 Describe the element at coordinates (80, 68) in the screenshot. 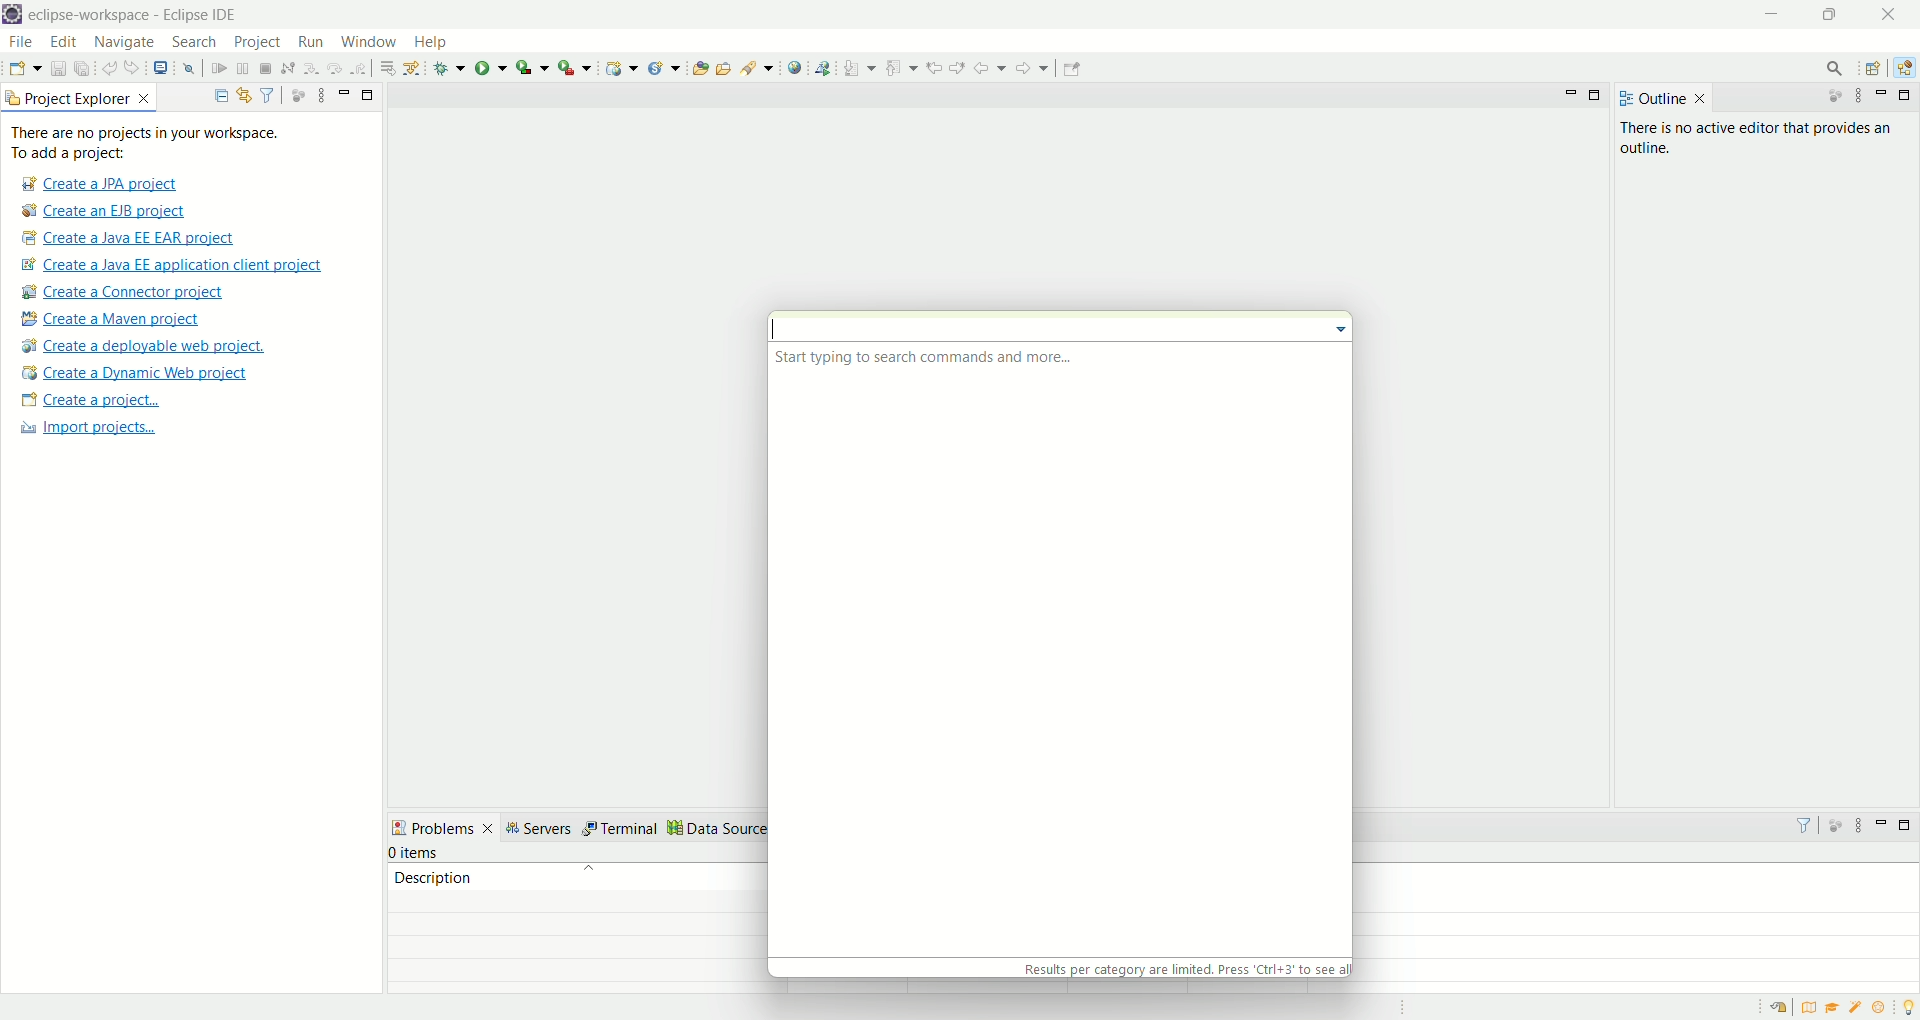

I see `save all` at that location.